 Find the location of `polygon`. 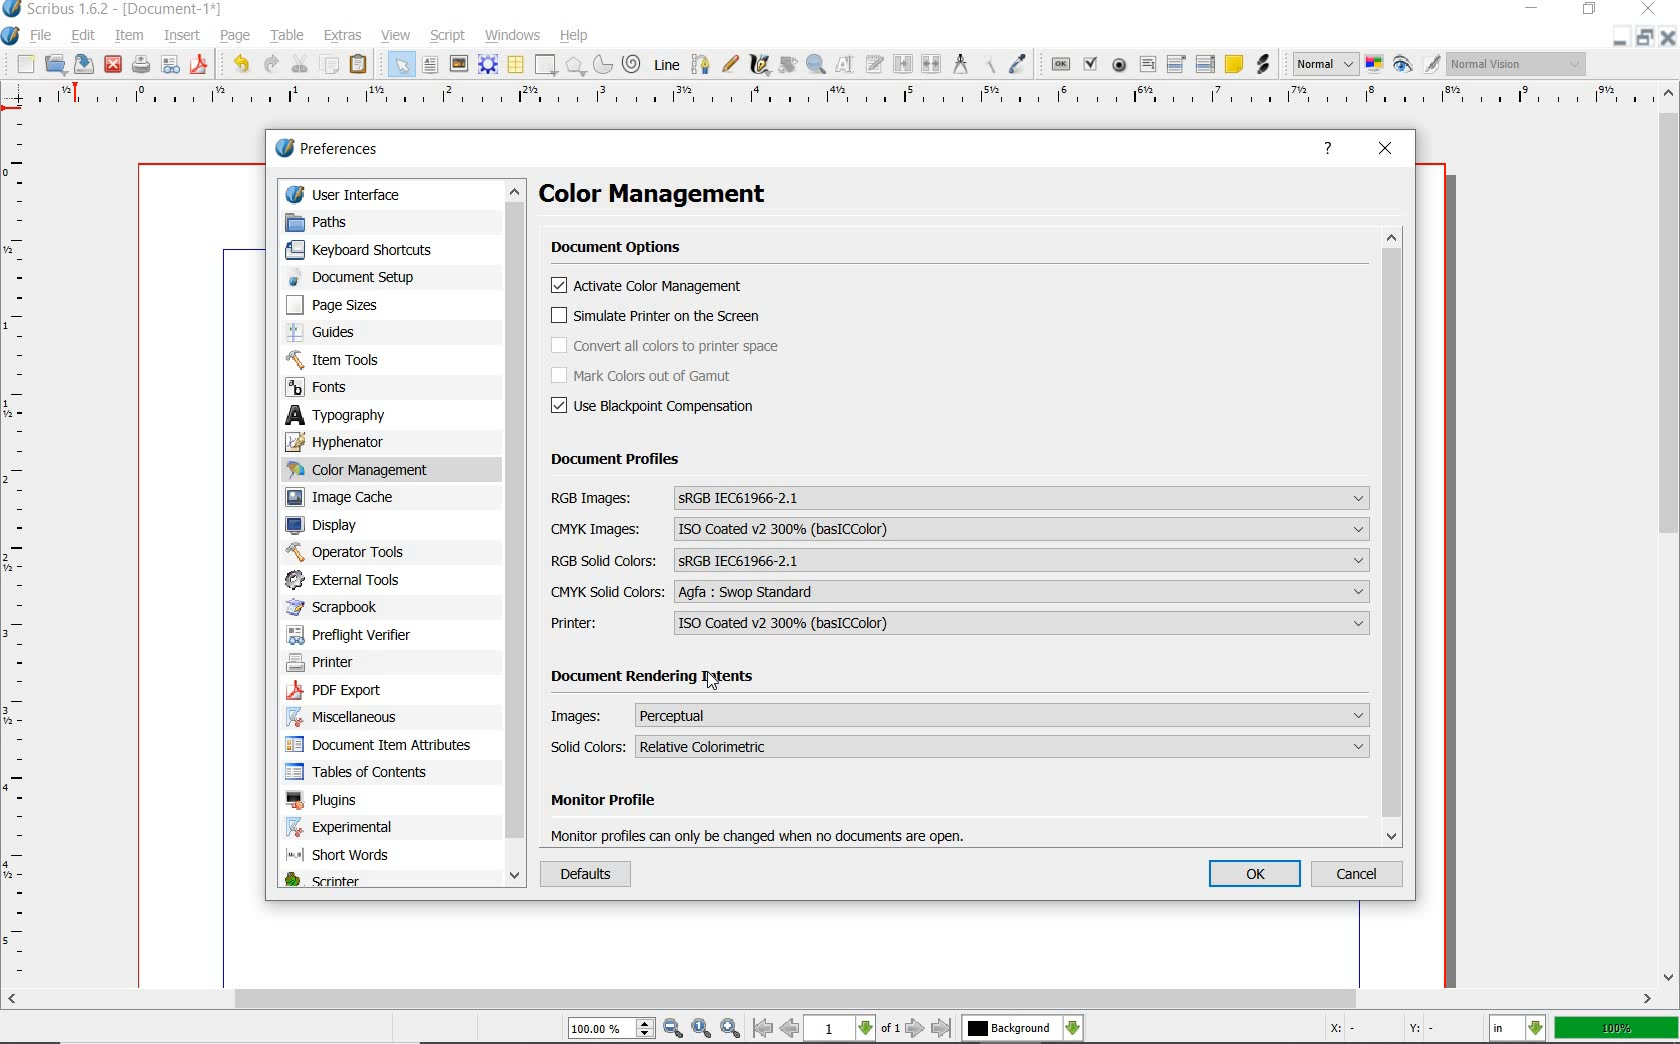

polygon is located at coordinates (576, 66).